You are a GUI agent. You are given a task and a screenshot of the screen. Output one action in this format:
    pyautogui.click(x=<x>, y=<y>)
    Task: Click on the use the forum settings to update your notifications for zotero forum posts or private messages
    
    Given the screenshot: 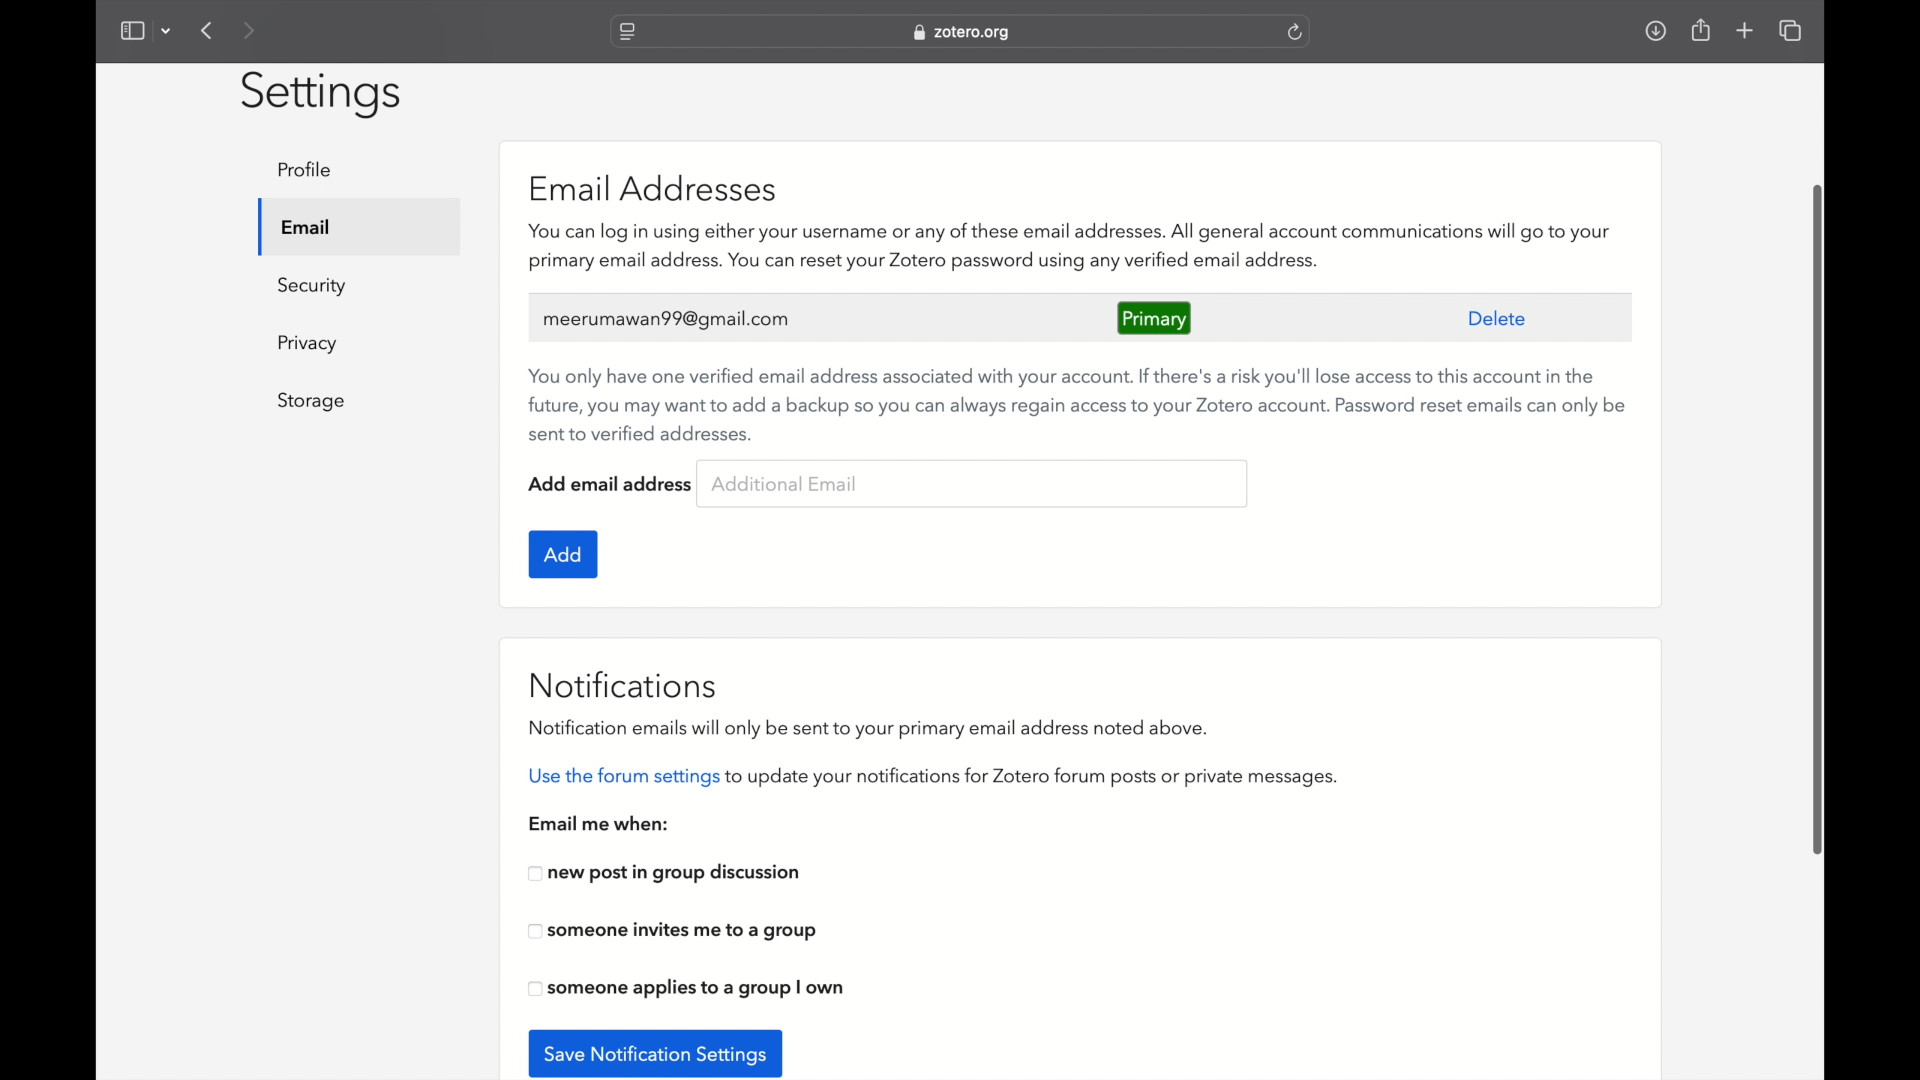 What is the action you would take?
    pyautogui.click(x=931, y=777)
    